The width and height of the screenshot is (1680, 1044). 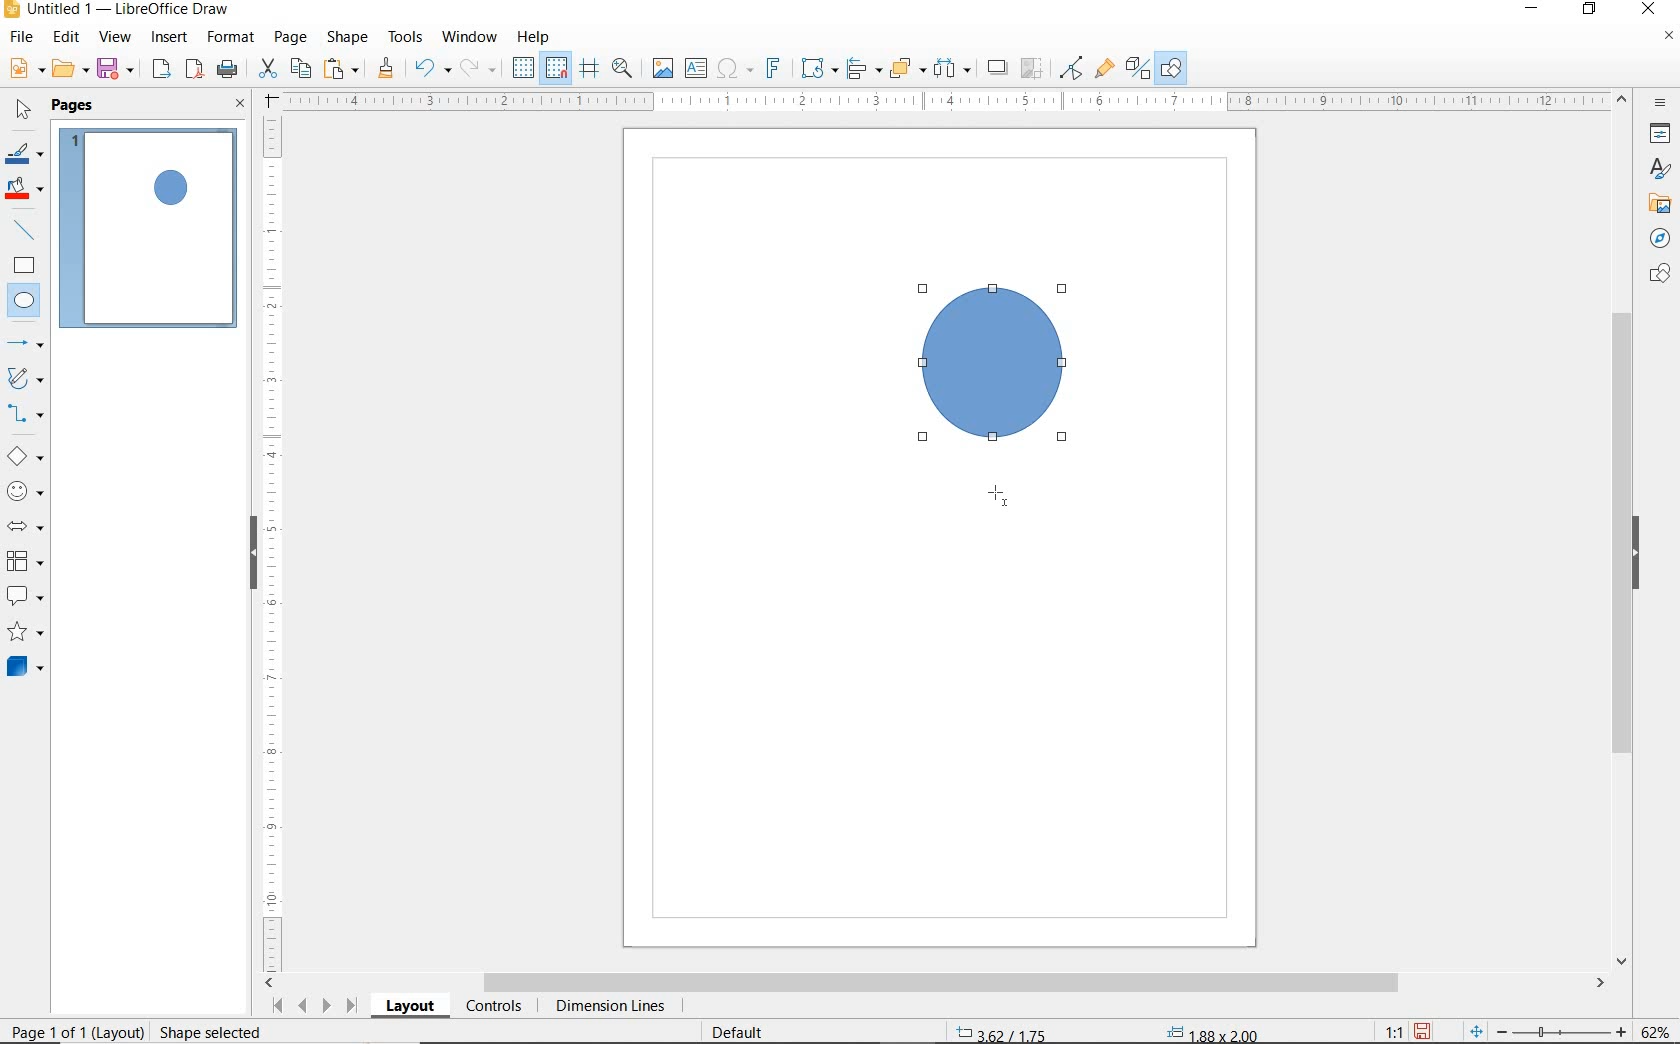 I want to click on CLONE FORMATTING, so click(x=385, y=68).